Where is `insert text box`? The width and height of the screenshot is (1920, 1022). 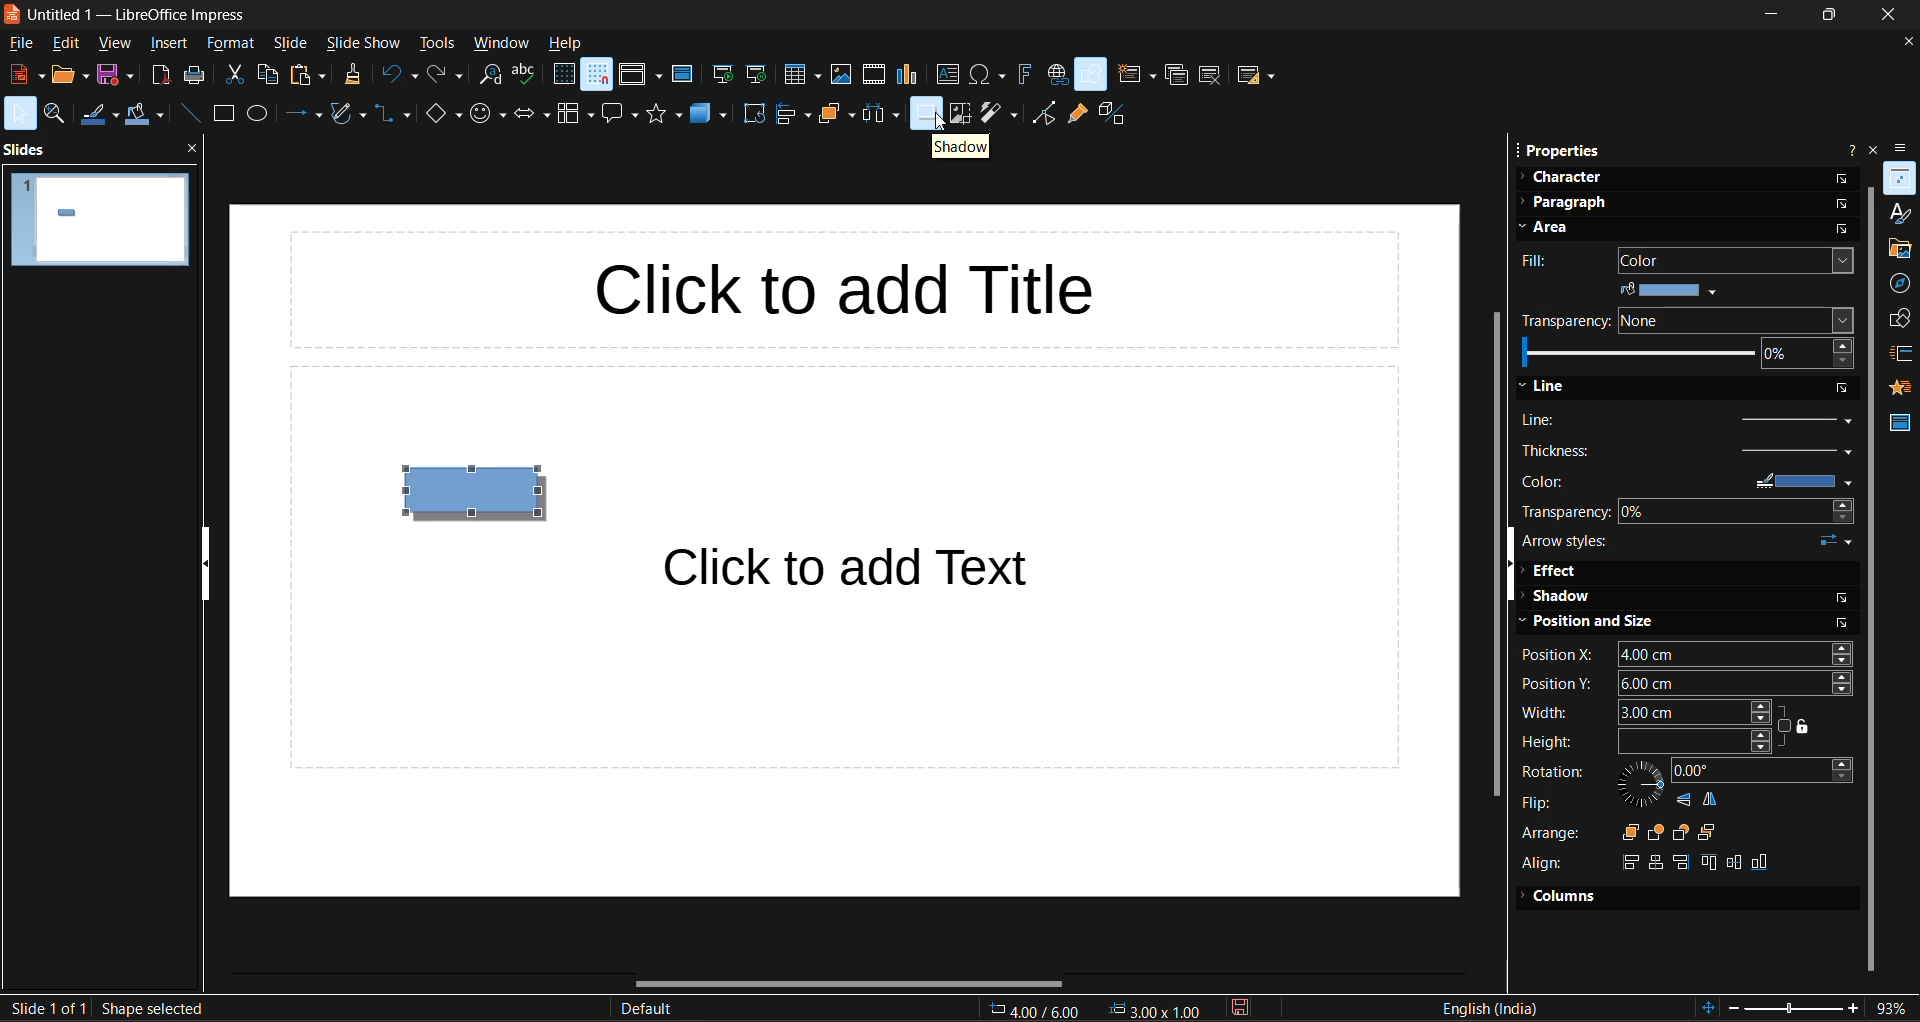 insert text box is located at coordinates (944, 73).